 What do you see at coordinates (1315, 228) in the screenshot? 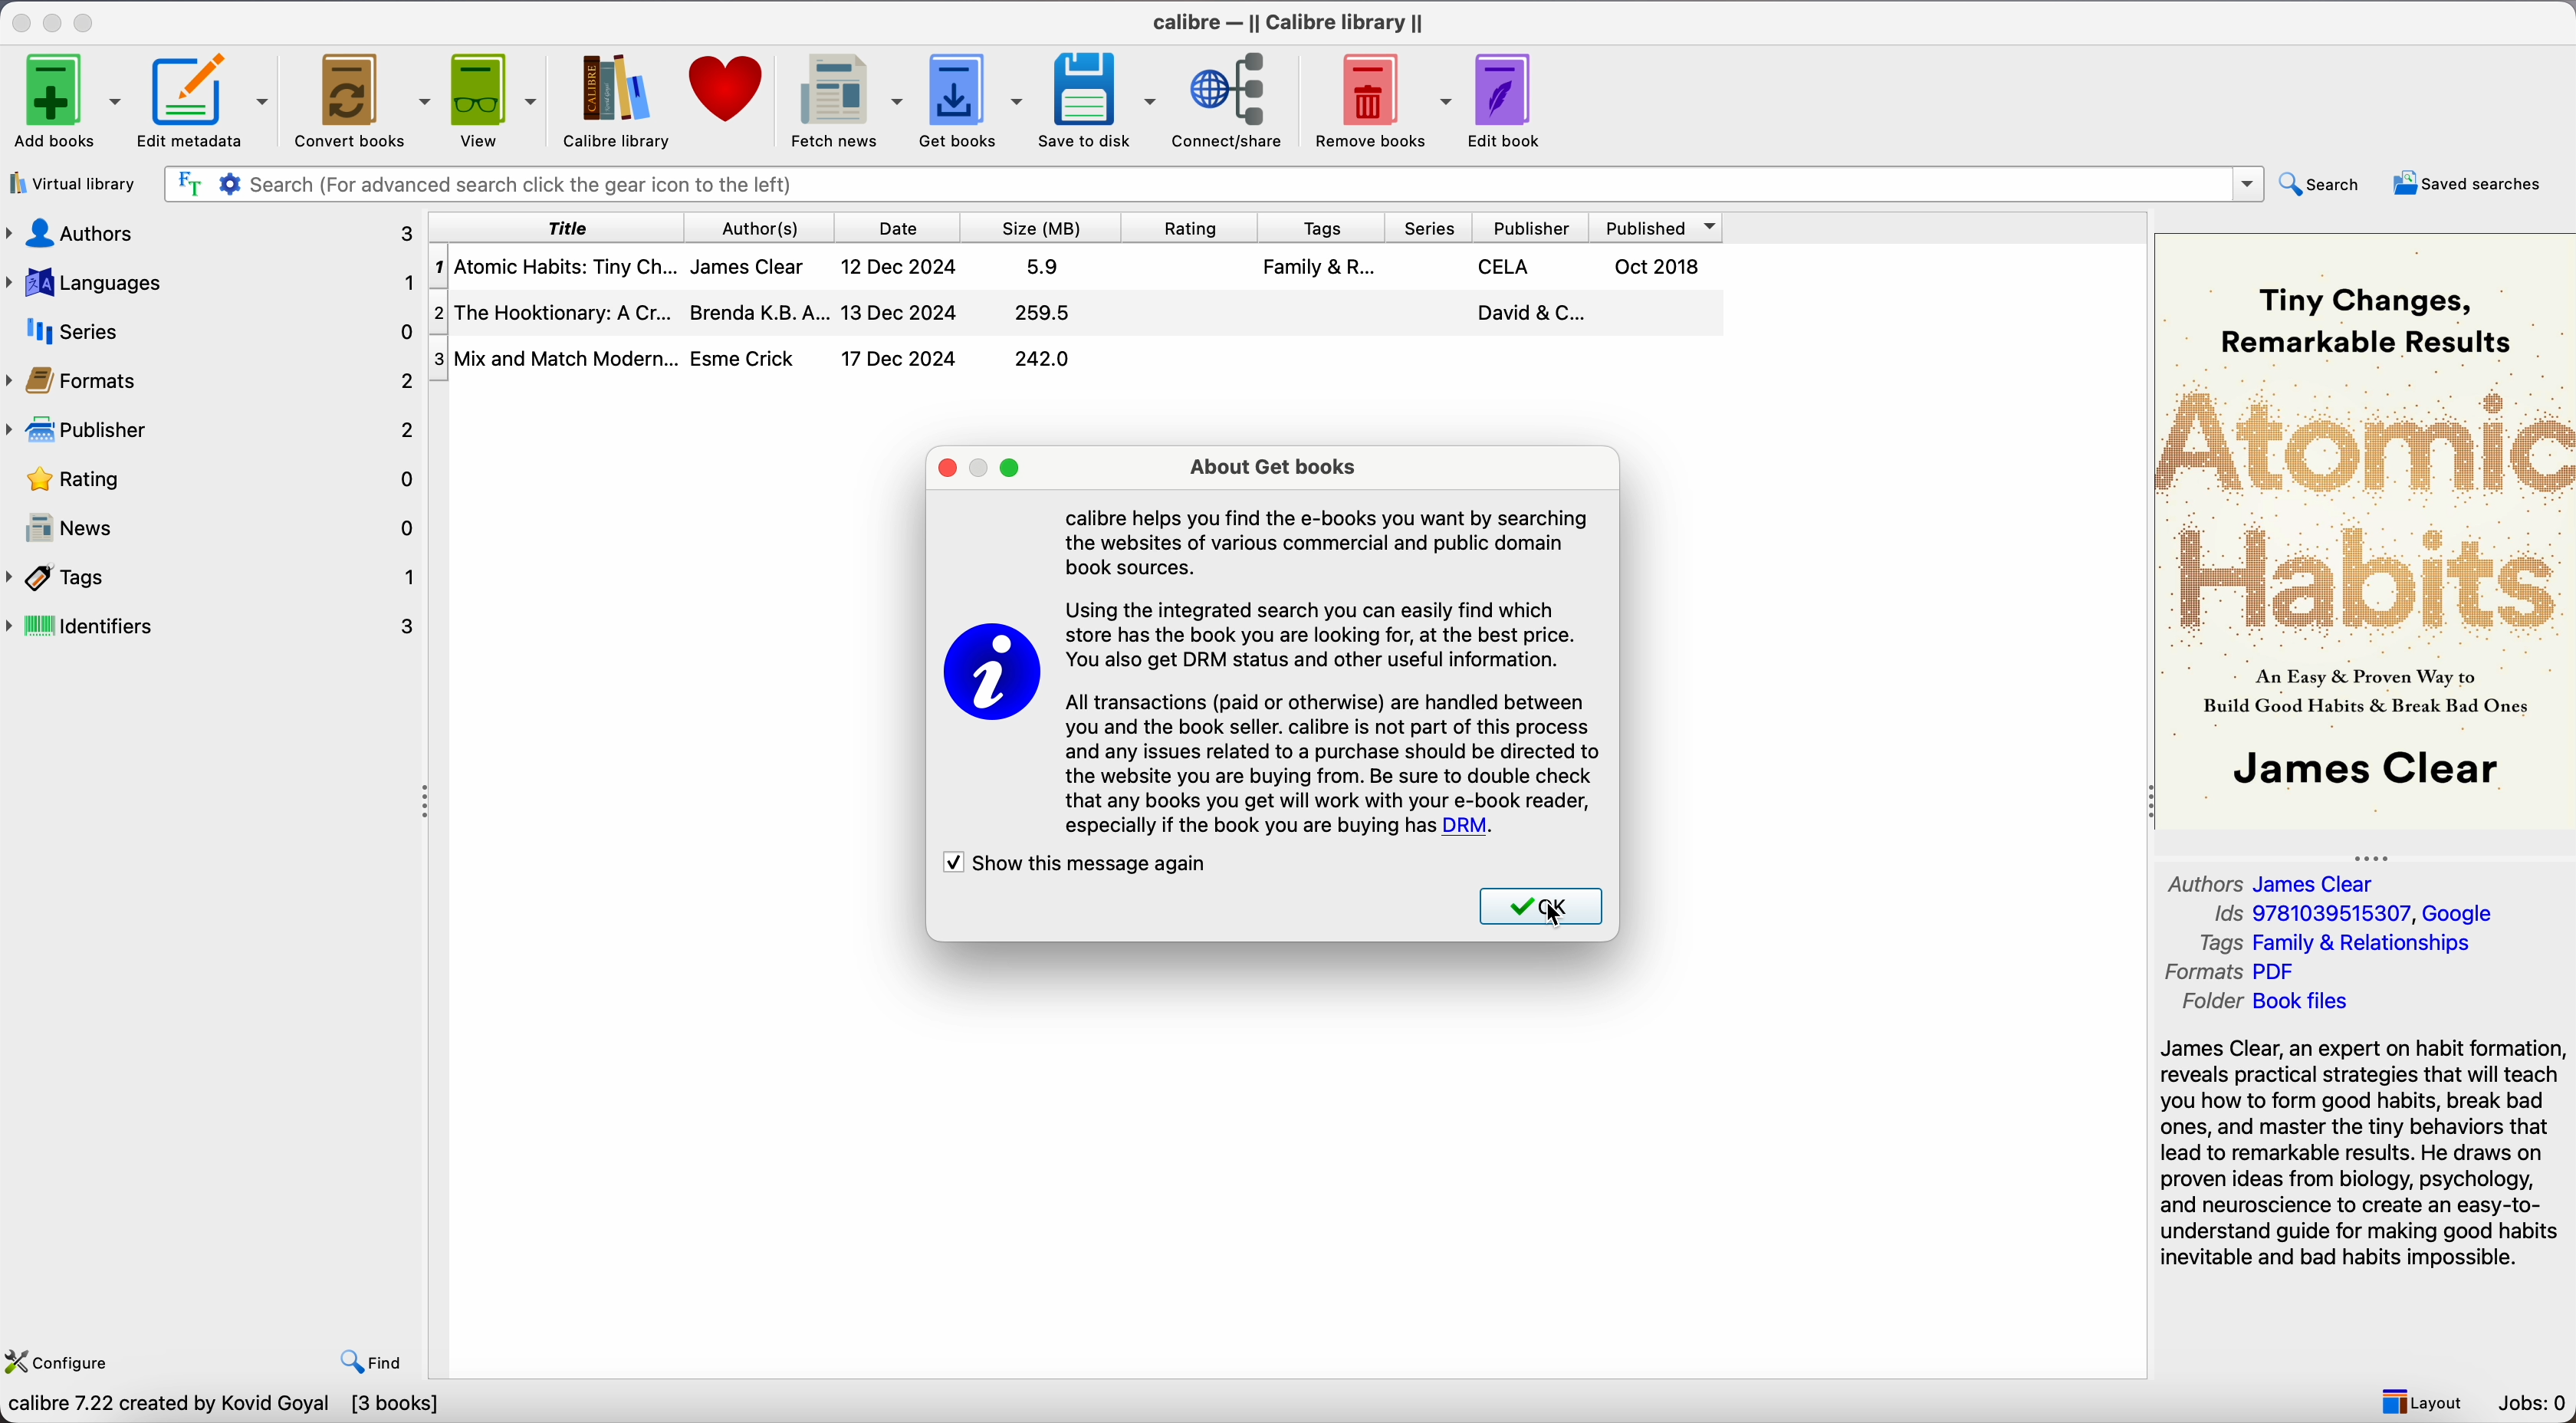
I see `tags` at bounding box center [1315, 228].